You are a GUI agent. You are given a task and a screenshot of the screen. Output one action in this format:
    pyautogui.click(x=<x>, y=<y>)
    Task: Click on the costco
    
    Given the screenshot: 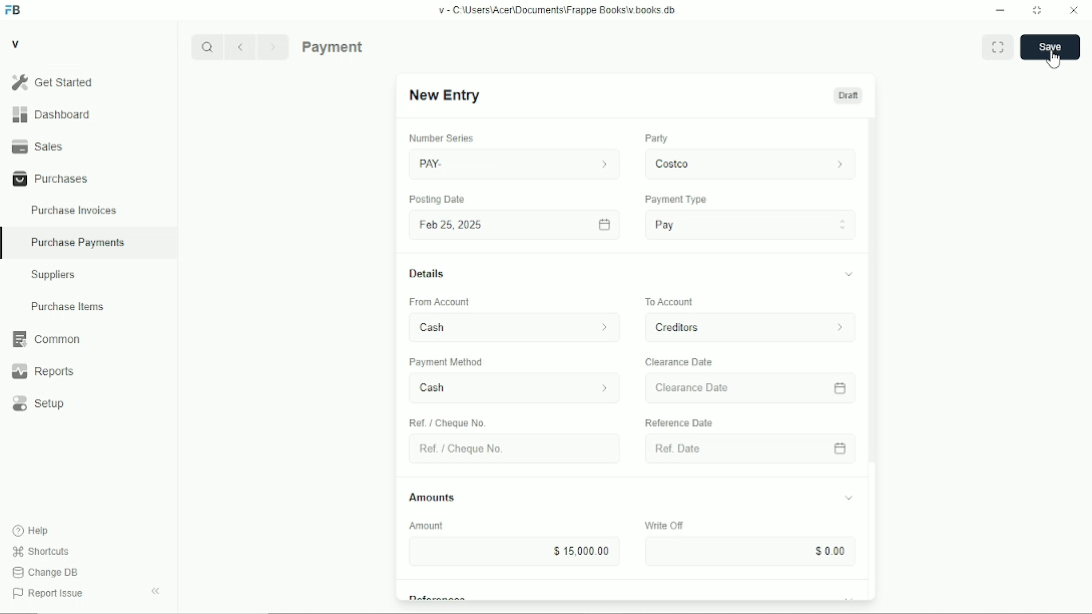 What is the action you would take?
    pyautogui.click(x=751, y=162)
    